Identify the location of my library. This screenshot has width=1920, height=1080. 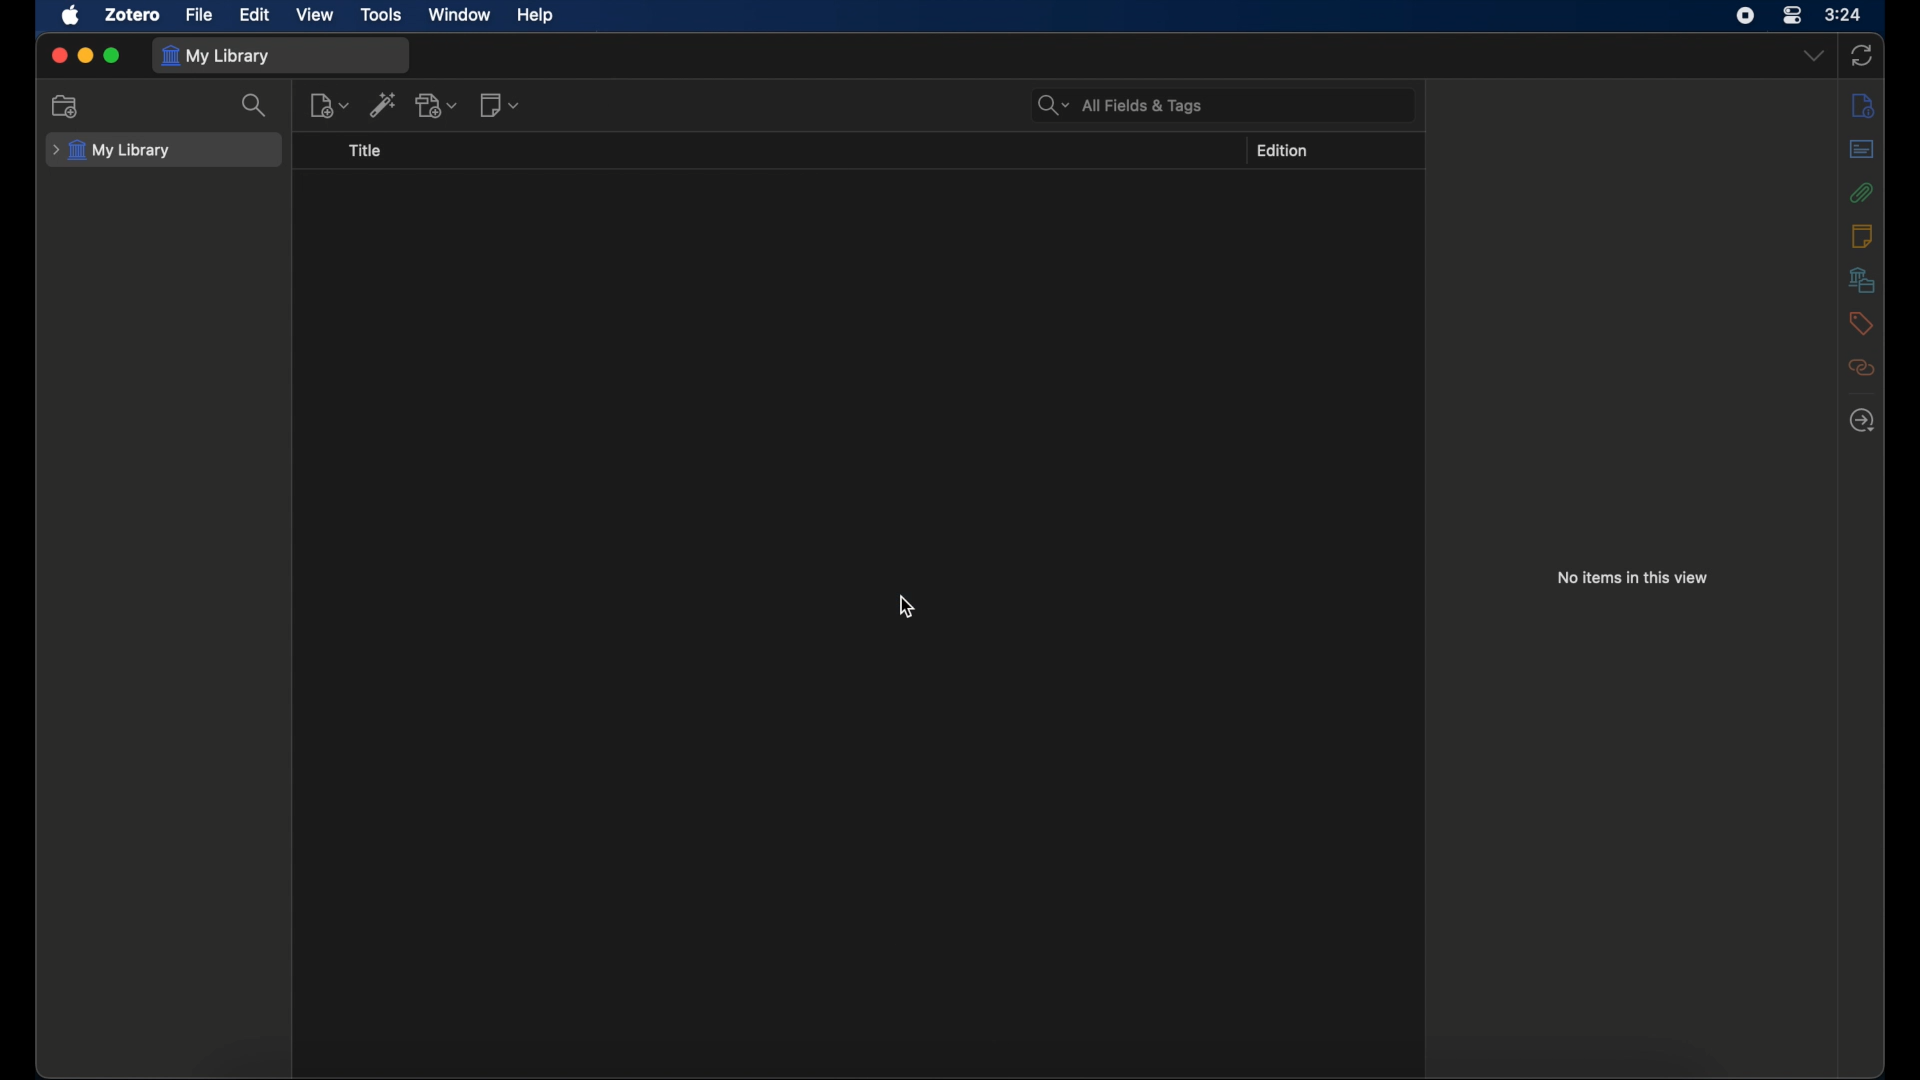
(112, 151).